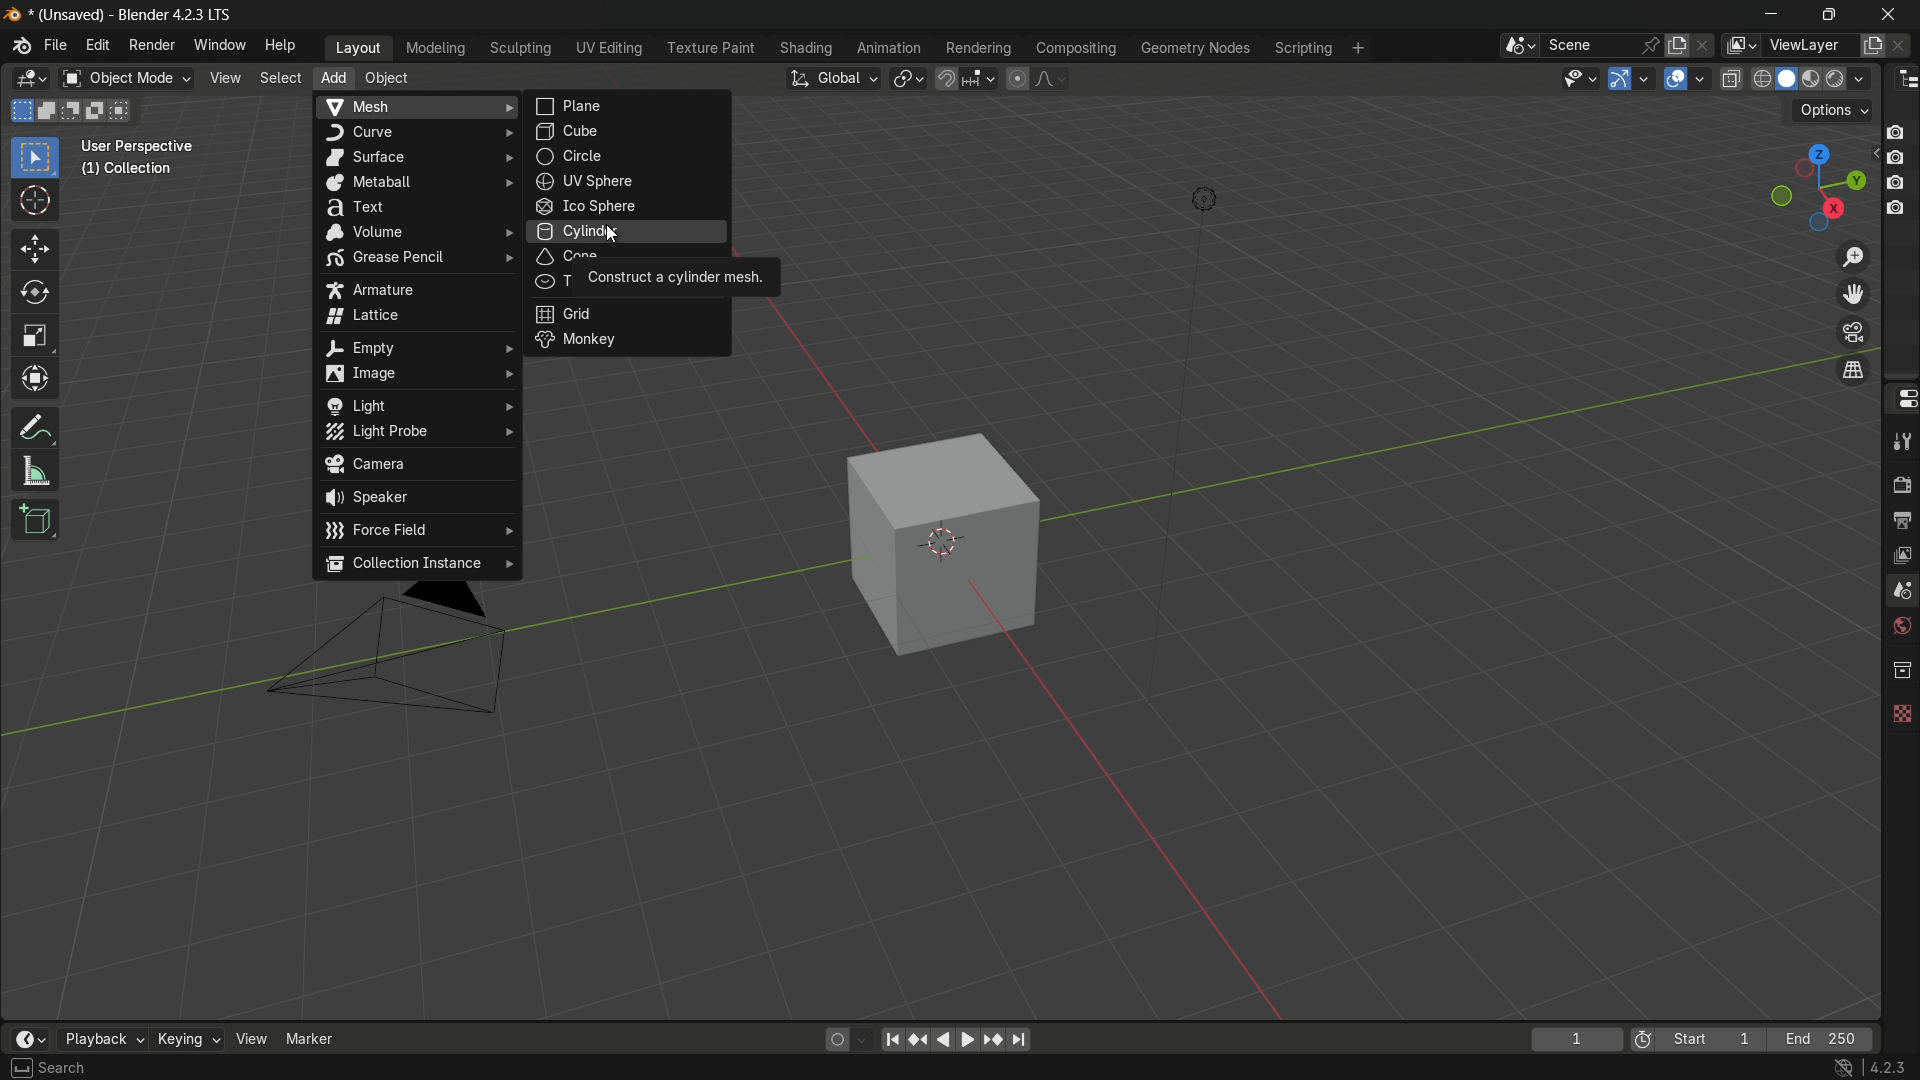 The image size is (1920, 1080). I want to click on add cube, so click(34, 521).